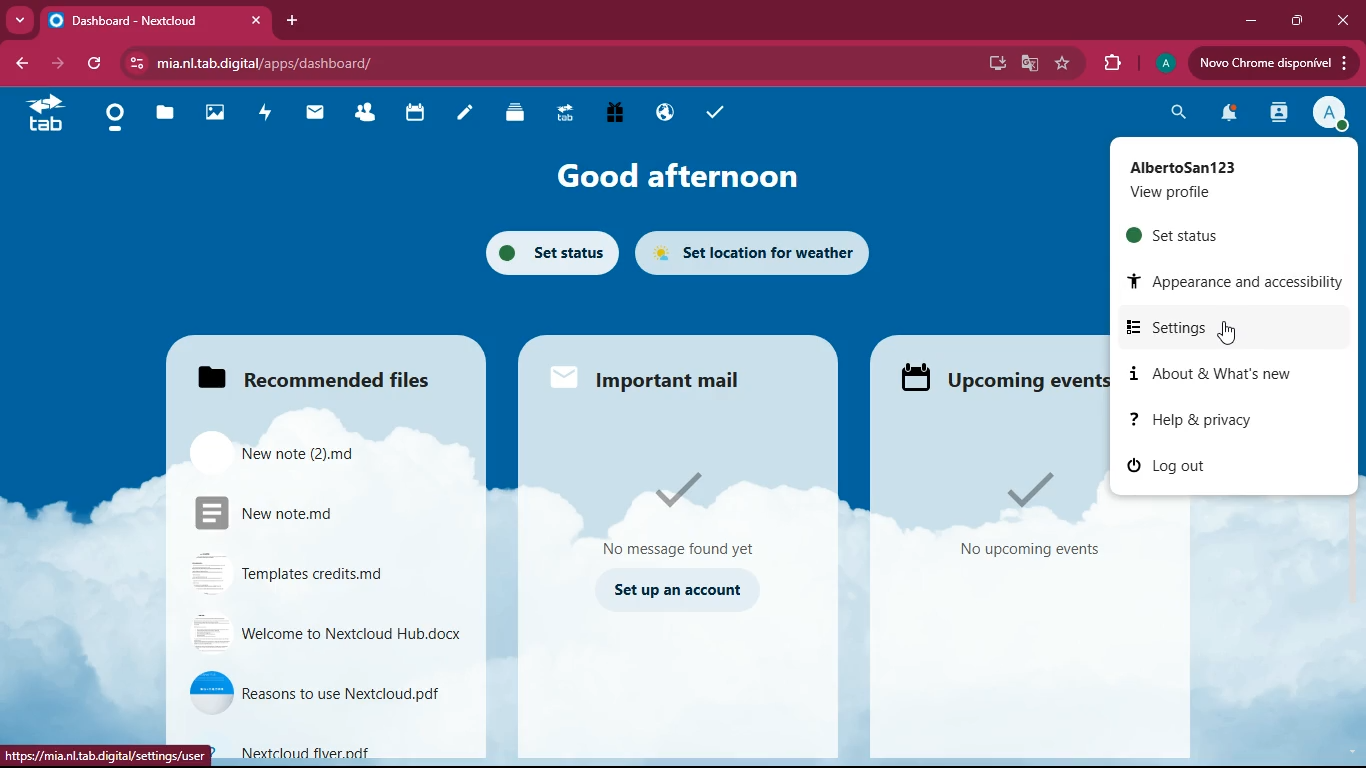 This screenshot has height=768, width=1366. I want to click on upload, so click(1274, 65).